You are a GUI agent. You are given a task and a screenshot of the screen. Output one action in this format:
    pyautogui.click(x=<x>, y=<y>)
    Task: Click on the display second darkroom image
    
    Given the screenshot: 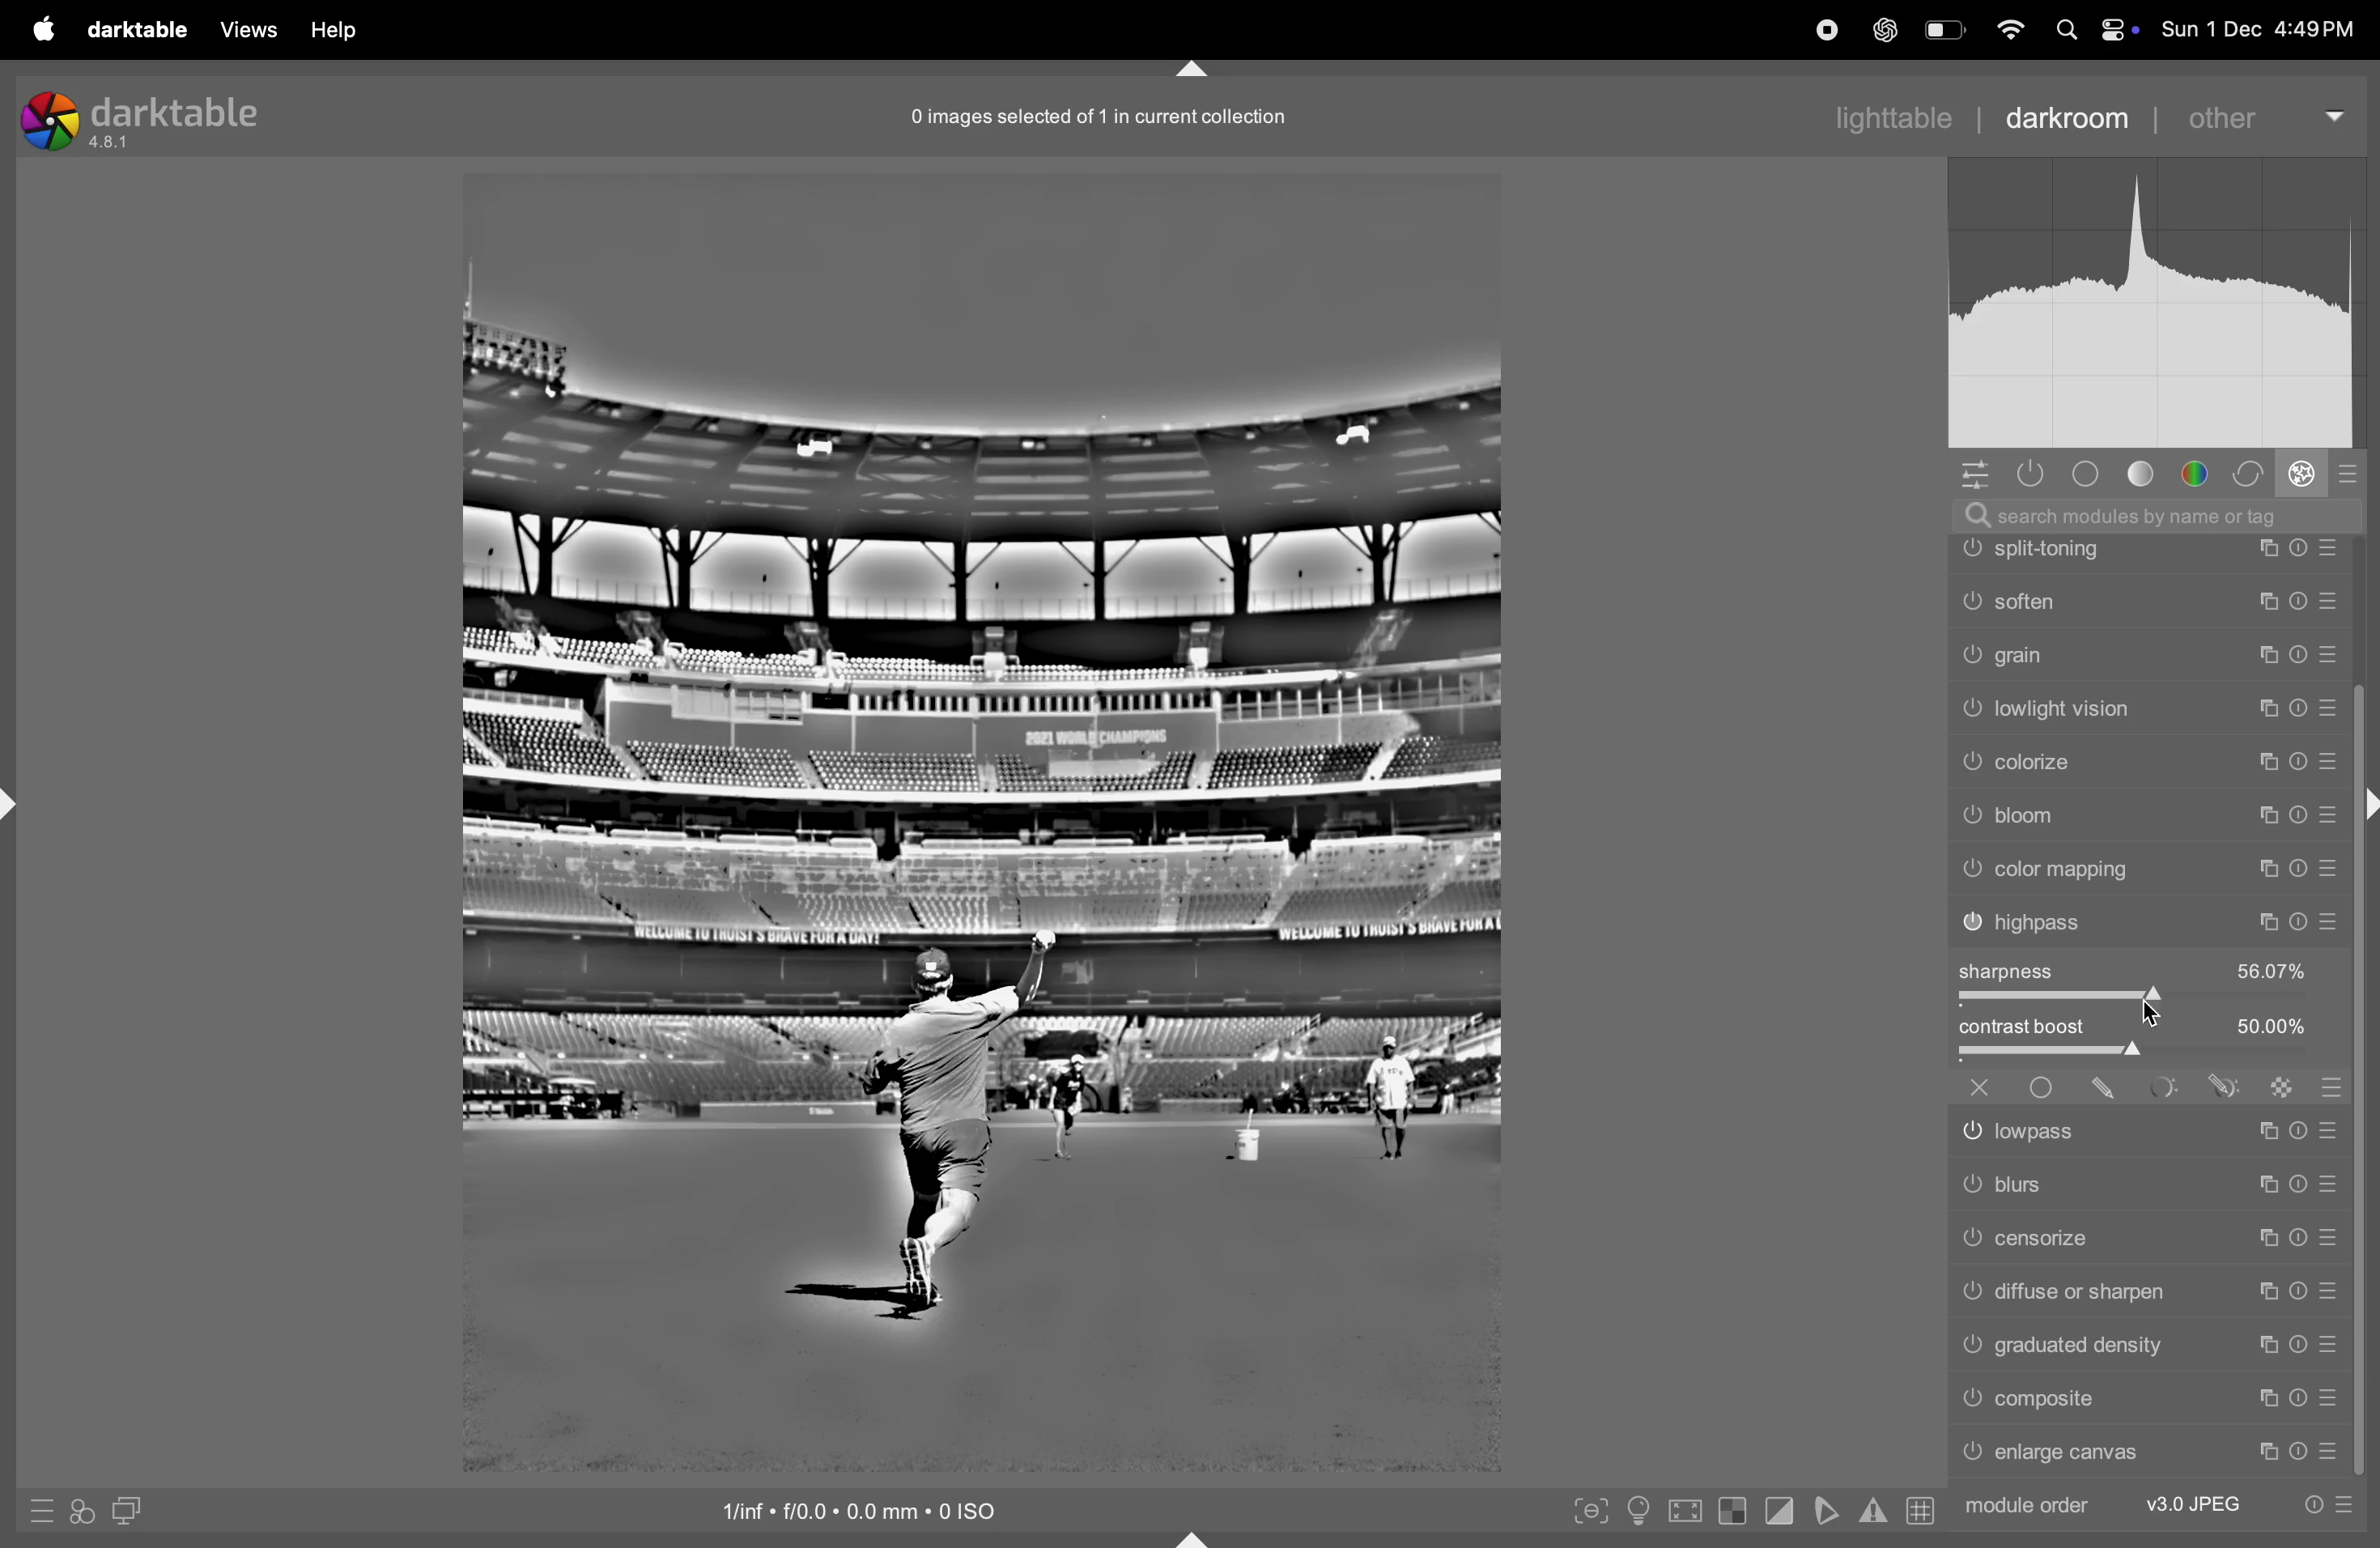 What is the action you would take?
    pyautogui.click(x=125, y=1509)
    